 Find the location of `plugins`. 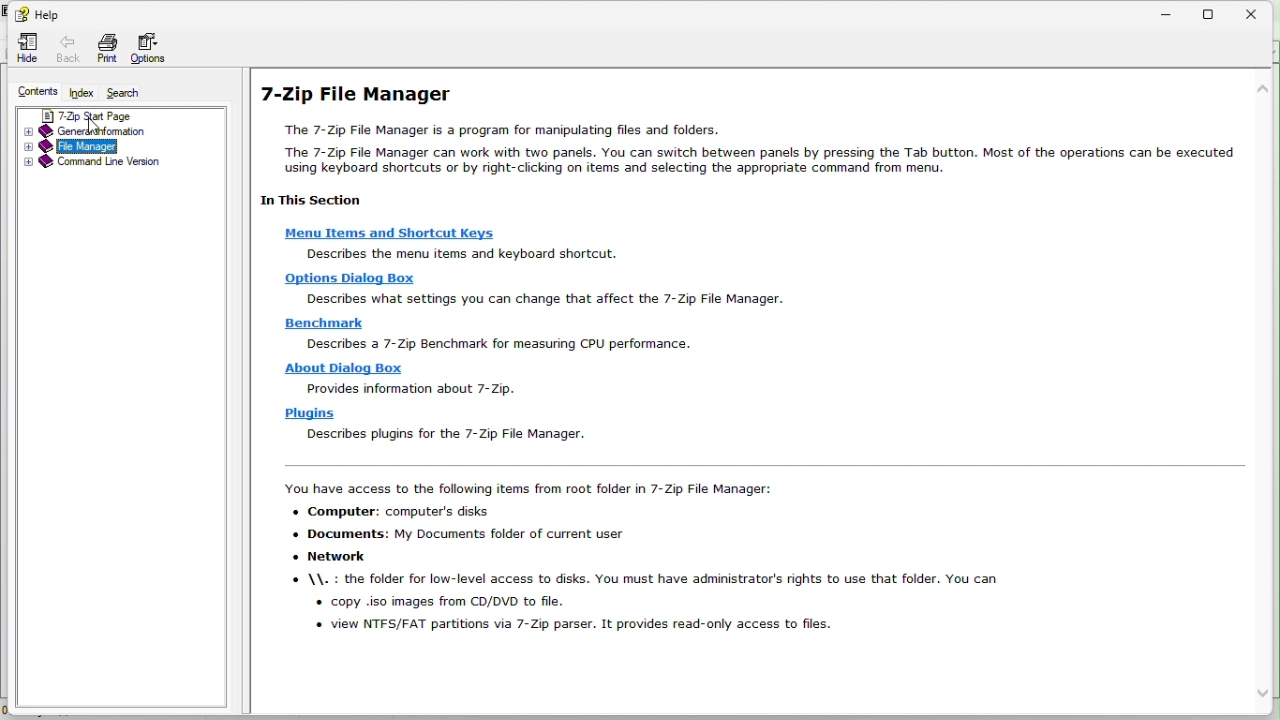

plugins is located at coordinates (309, 415).